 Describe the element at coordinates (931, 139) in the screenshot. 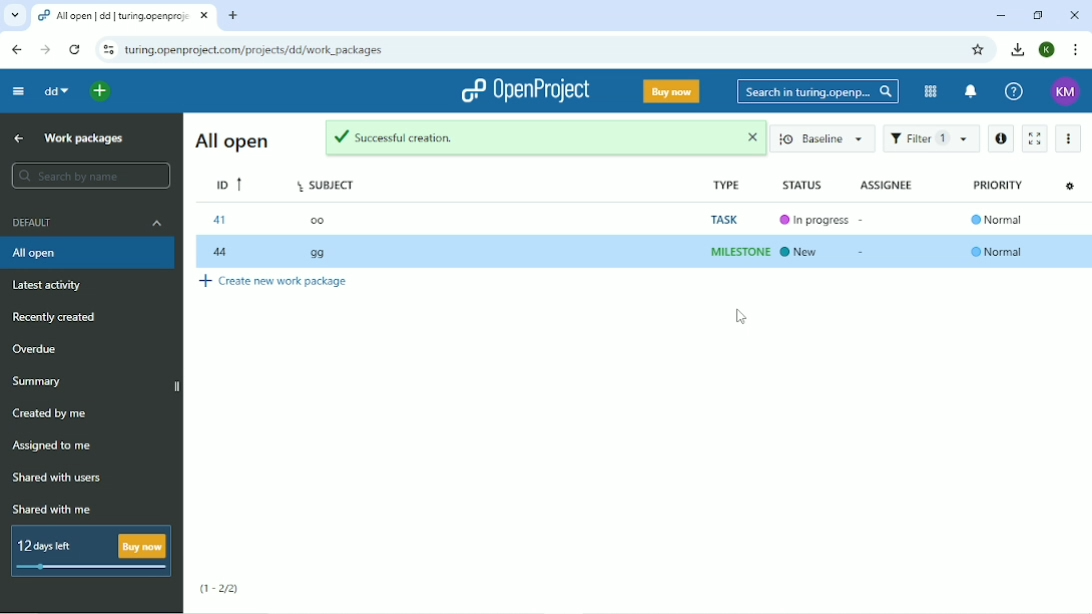

I see `Filter 1` at that location.